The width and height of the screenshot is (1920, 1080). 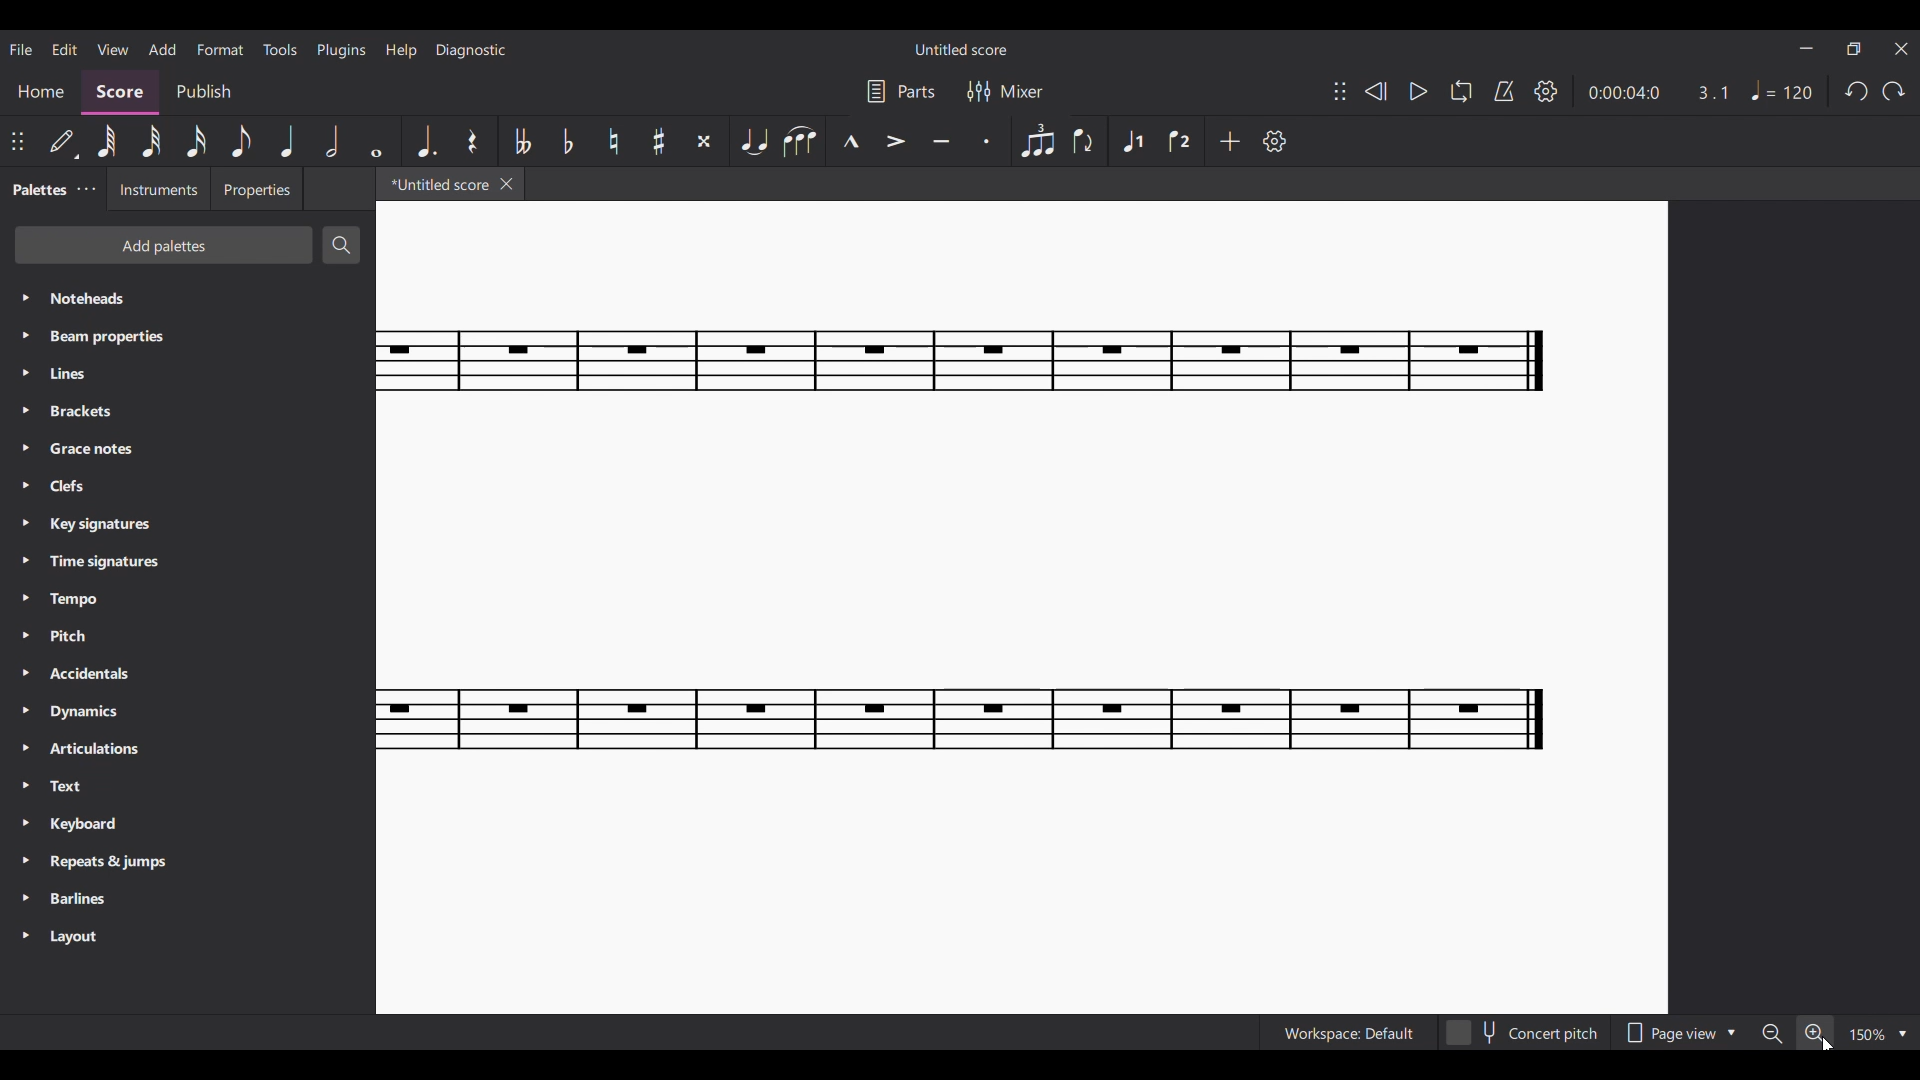 I want to click on Whole note, so click(x=376, y=141).